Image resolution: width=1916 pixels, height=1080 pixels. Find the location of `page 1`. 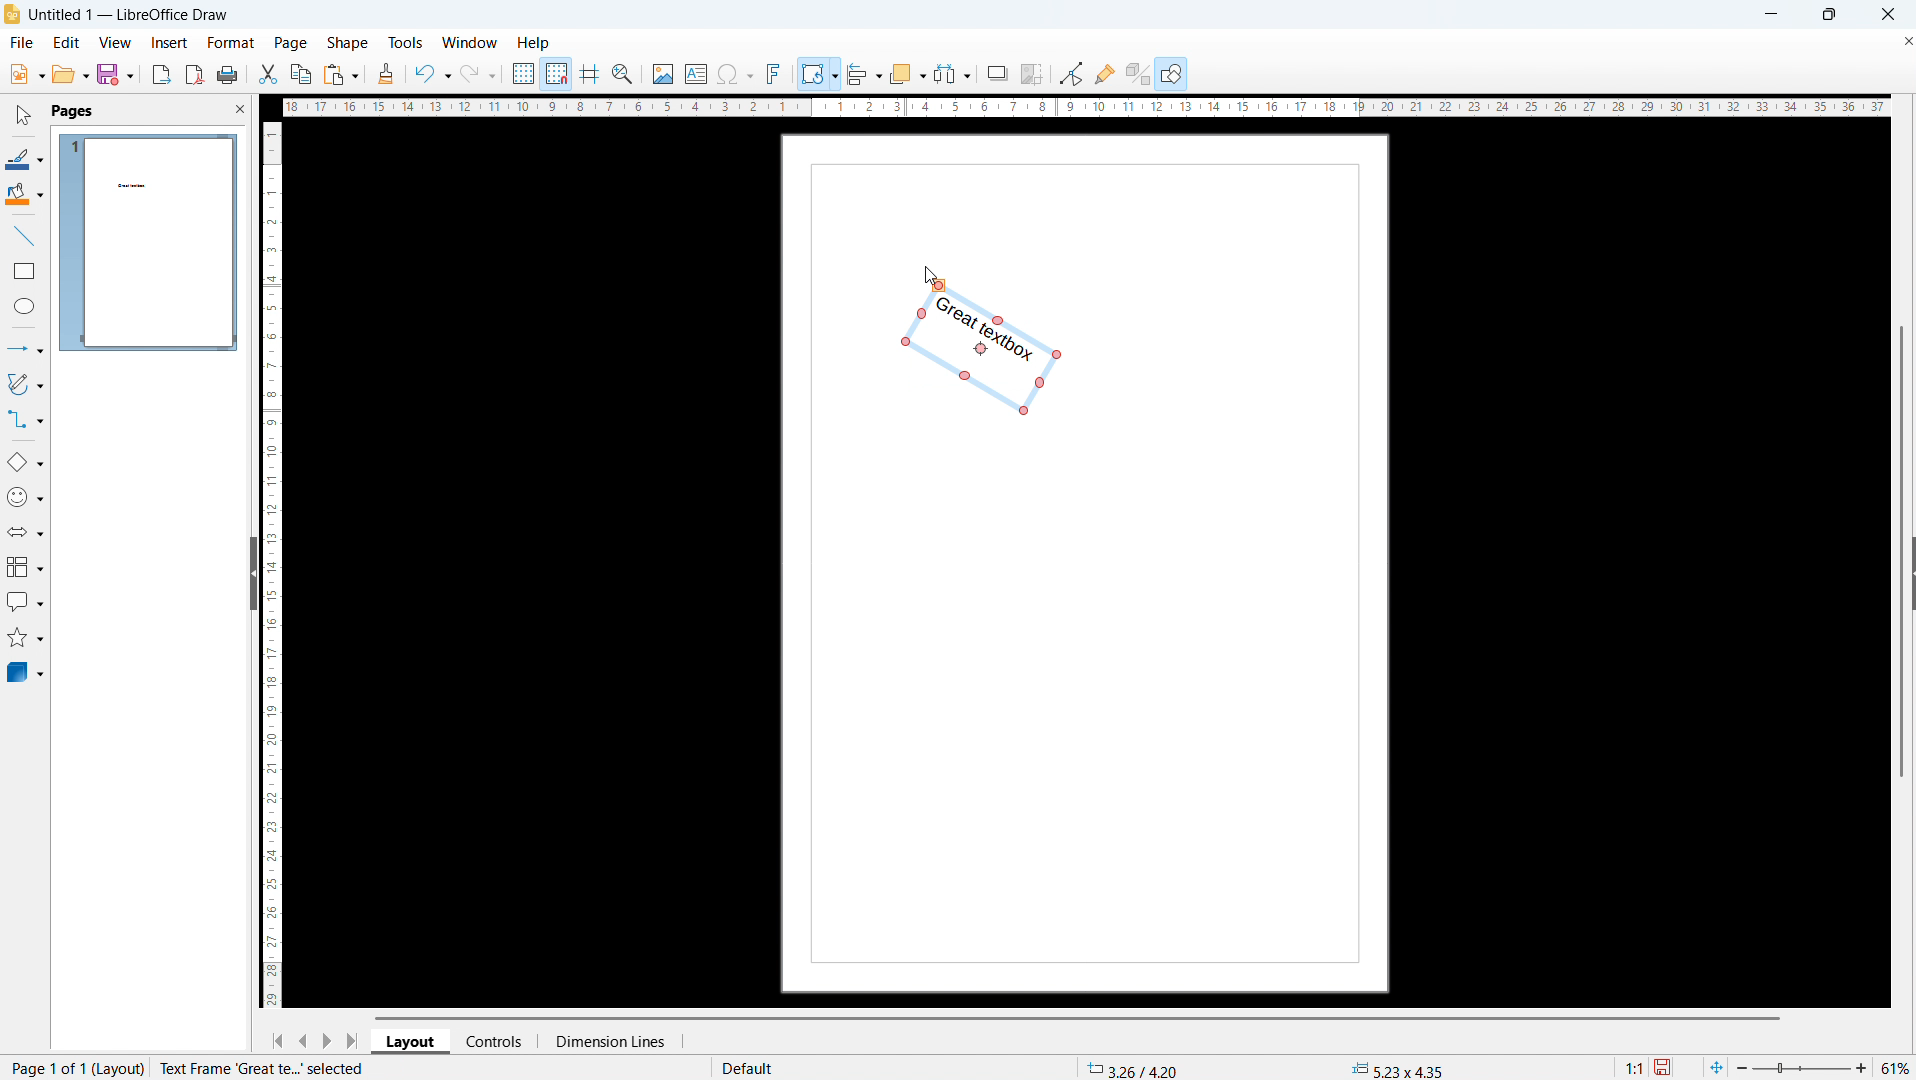

page 1 is located at coordinates (149, 242).